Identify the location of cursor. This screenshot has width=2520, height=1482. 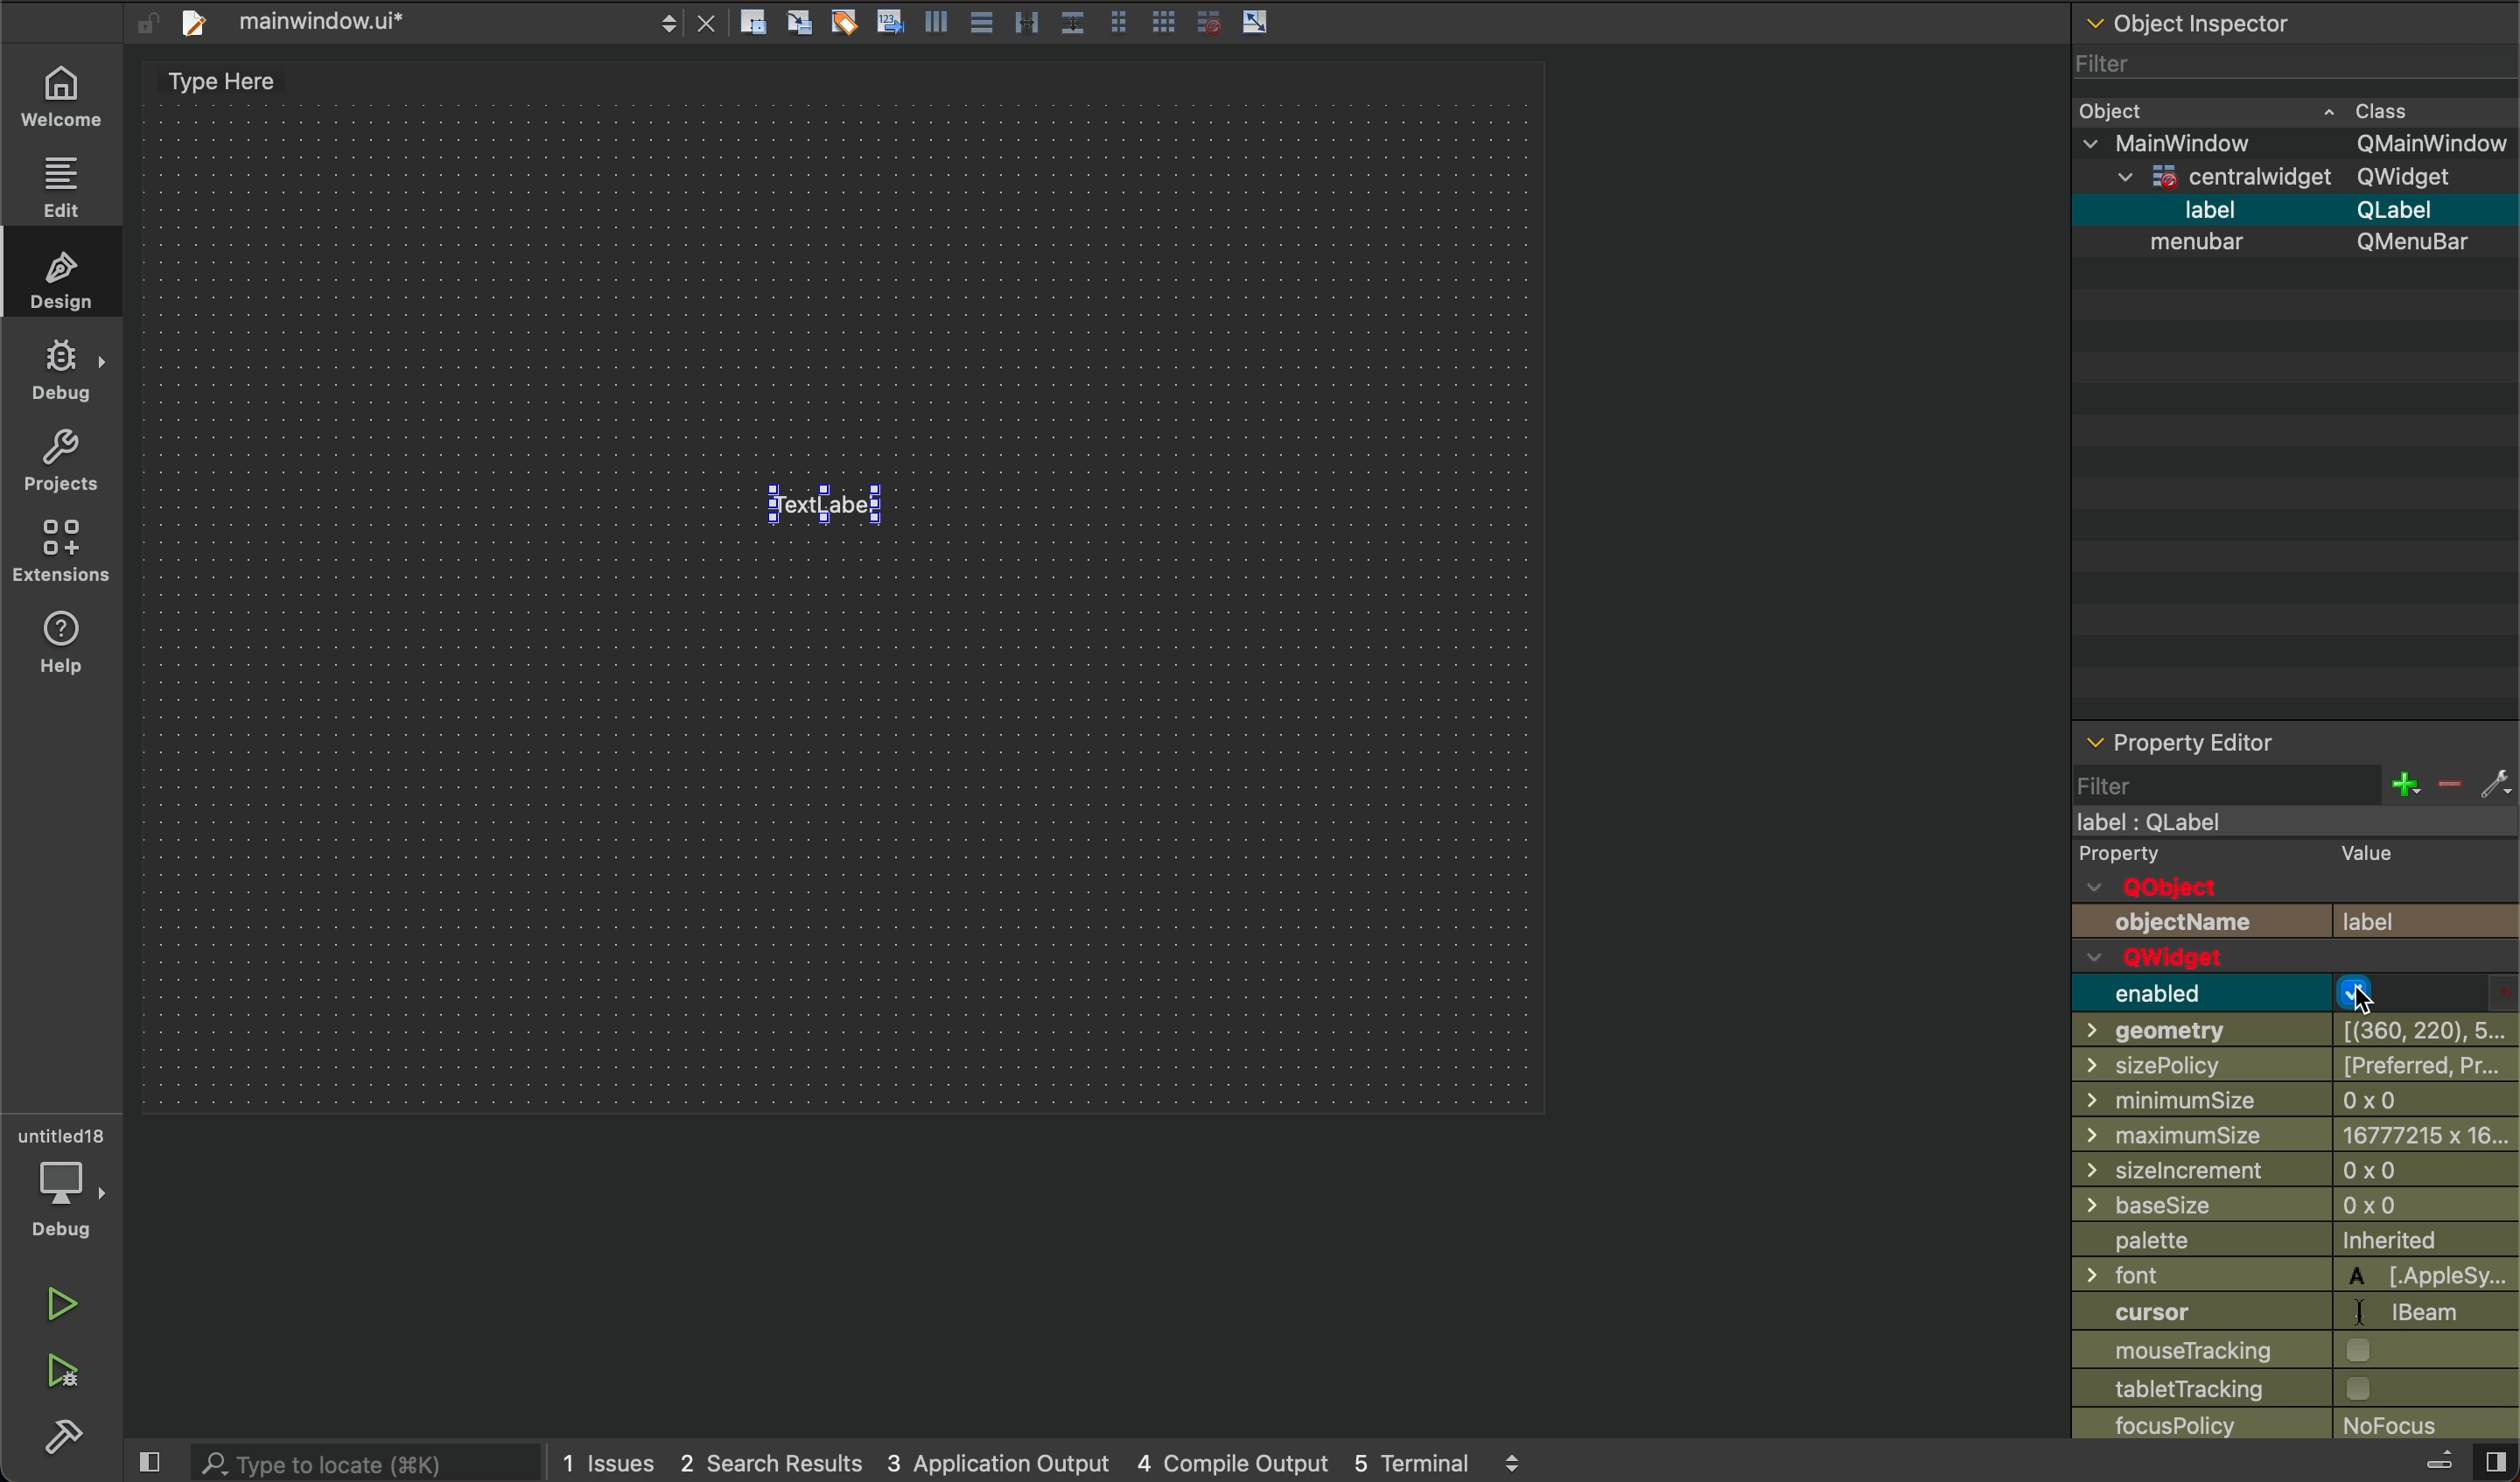
(2371, 1002).